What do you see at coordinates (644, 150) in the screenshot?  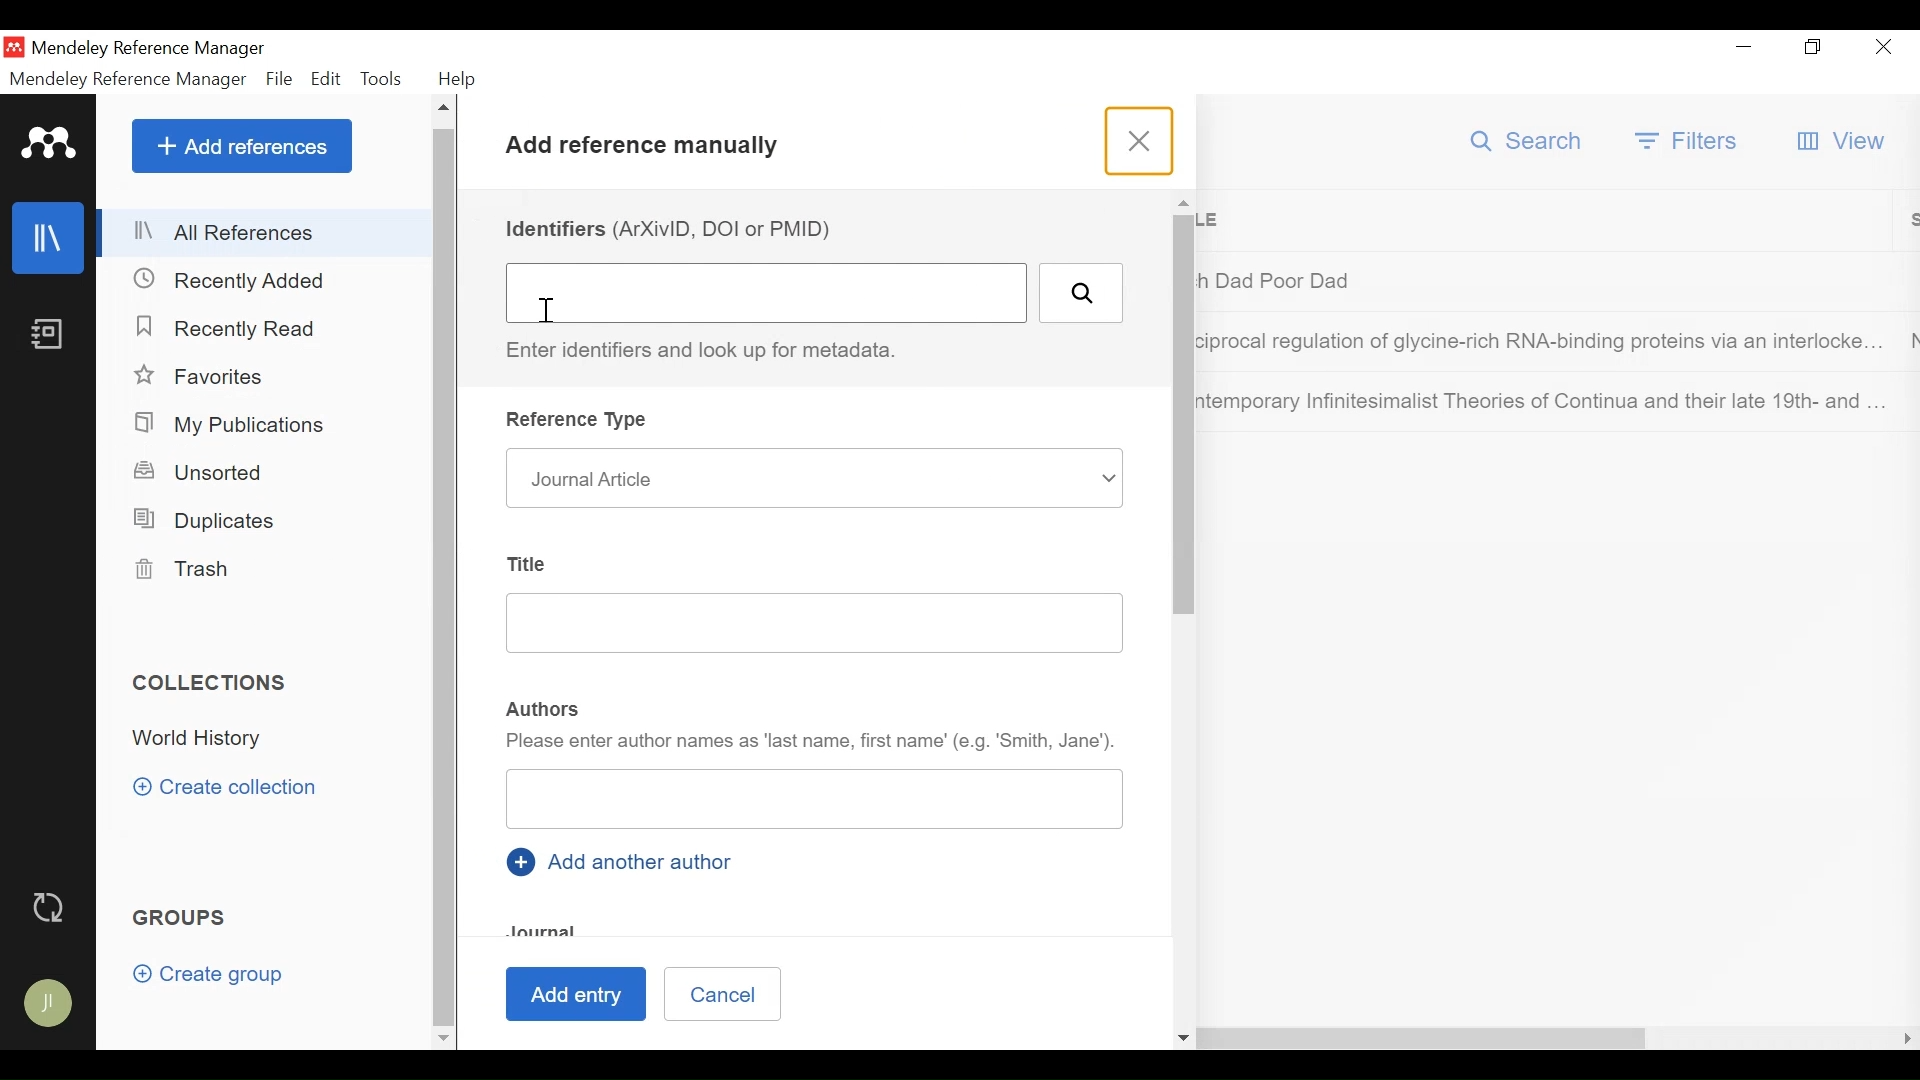 I see `Add References Manully` at bounding box center [644, 150].